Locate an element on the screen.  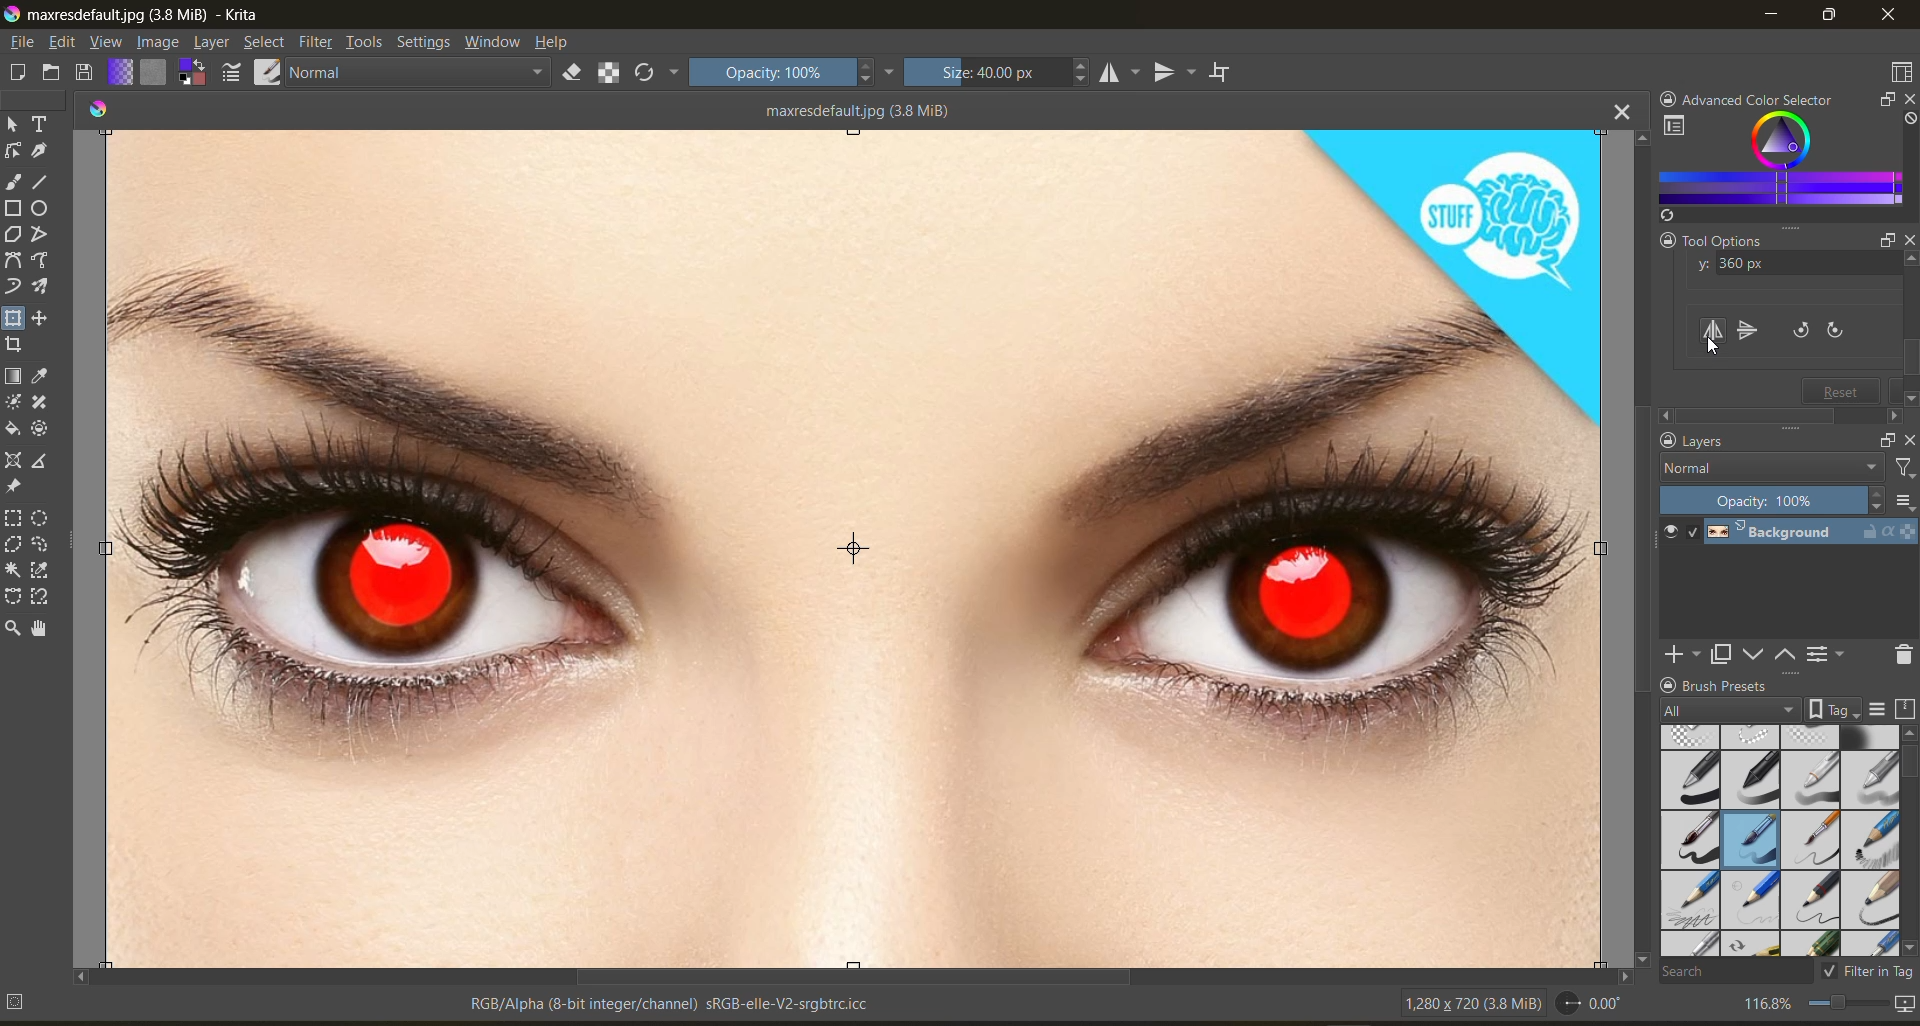
vertical scroll bar is located at coordinates (1637, 546).